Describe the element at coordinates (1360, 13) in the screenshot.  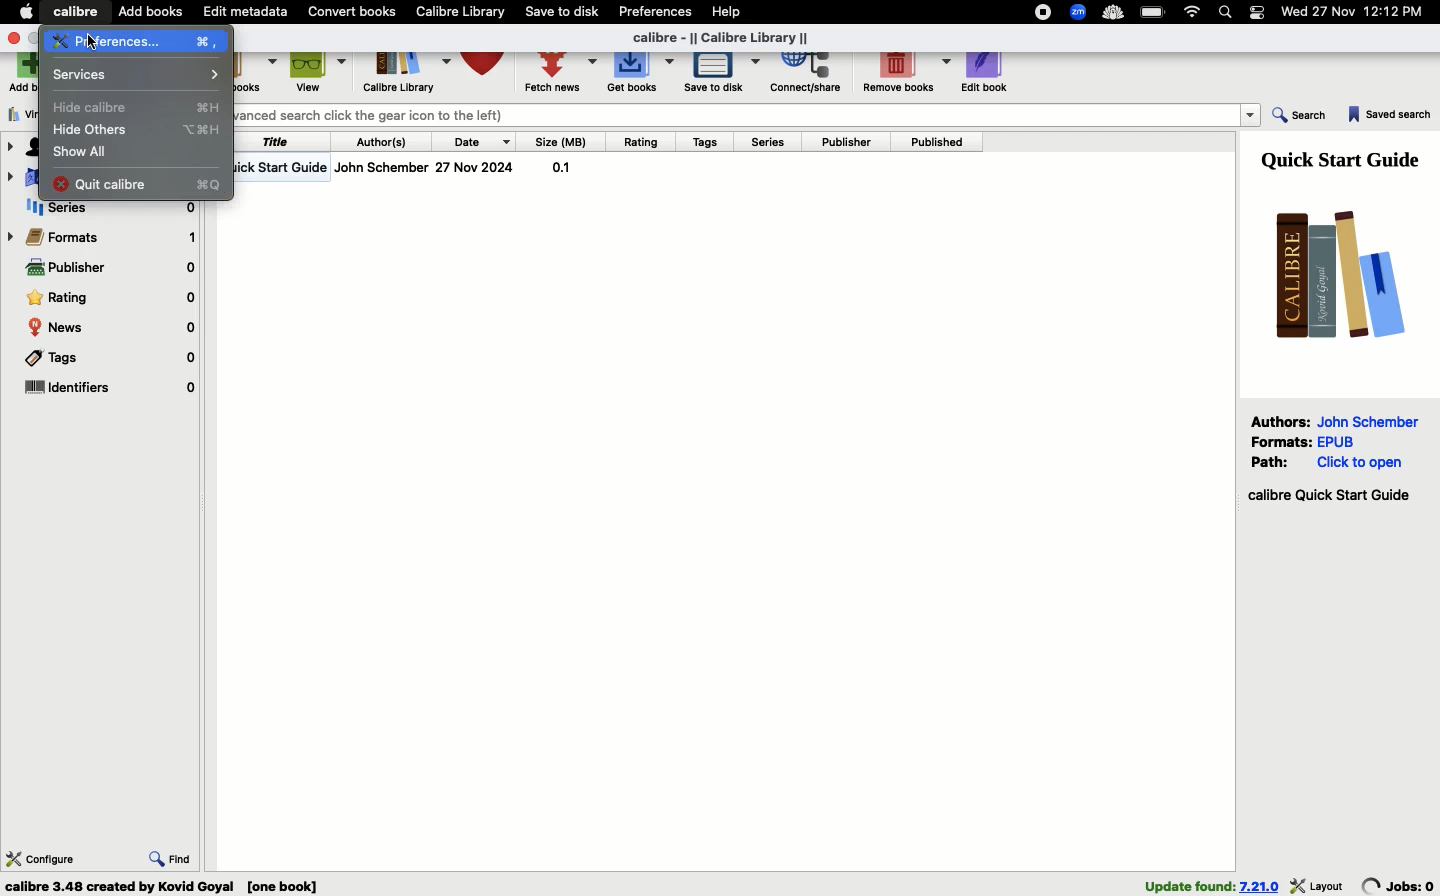
I see `Date` at that location.